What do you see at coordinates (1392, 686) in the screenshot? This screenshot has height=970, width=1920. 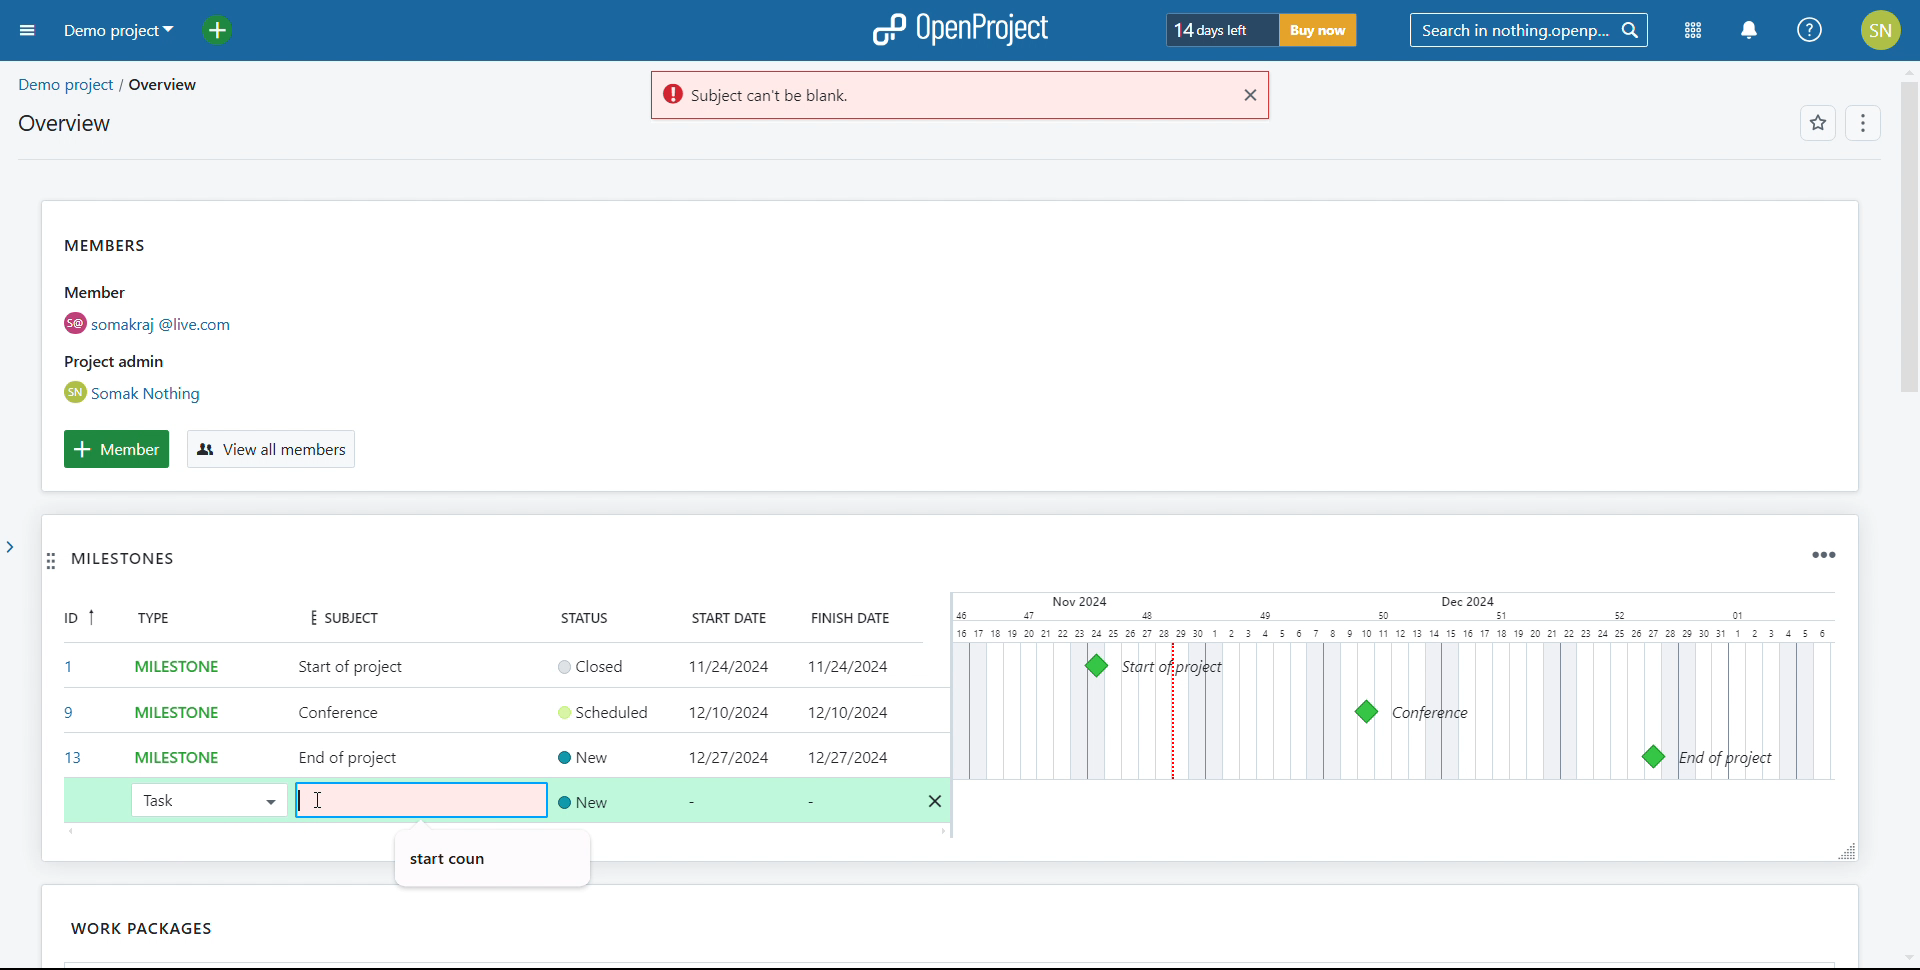 I see `calendar view` at bounding box center [1392, 686].